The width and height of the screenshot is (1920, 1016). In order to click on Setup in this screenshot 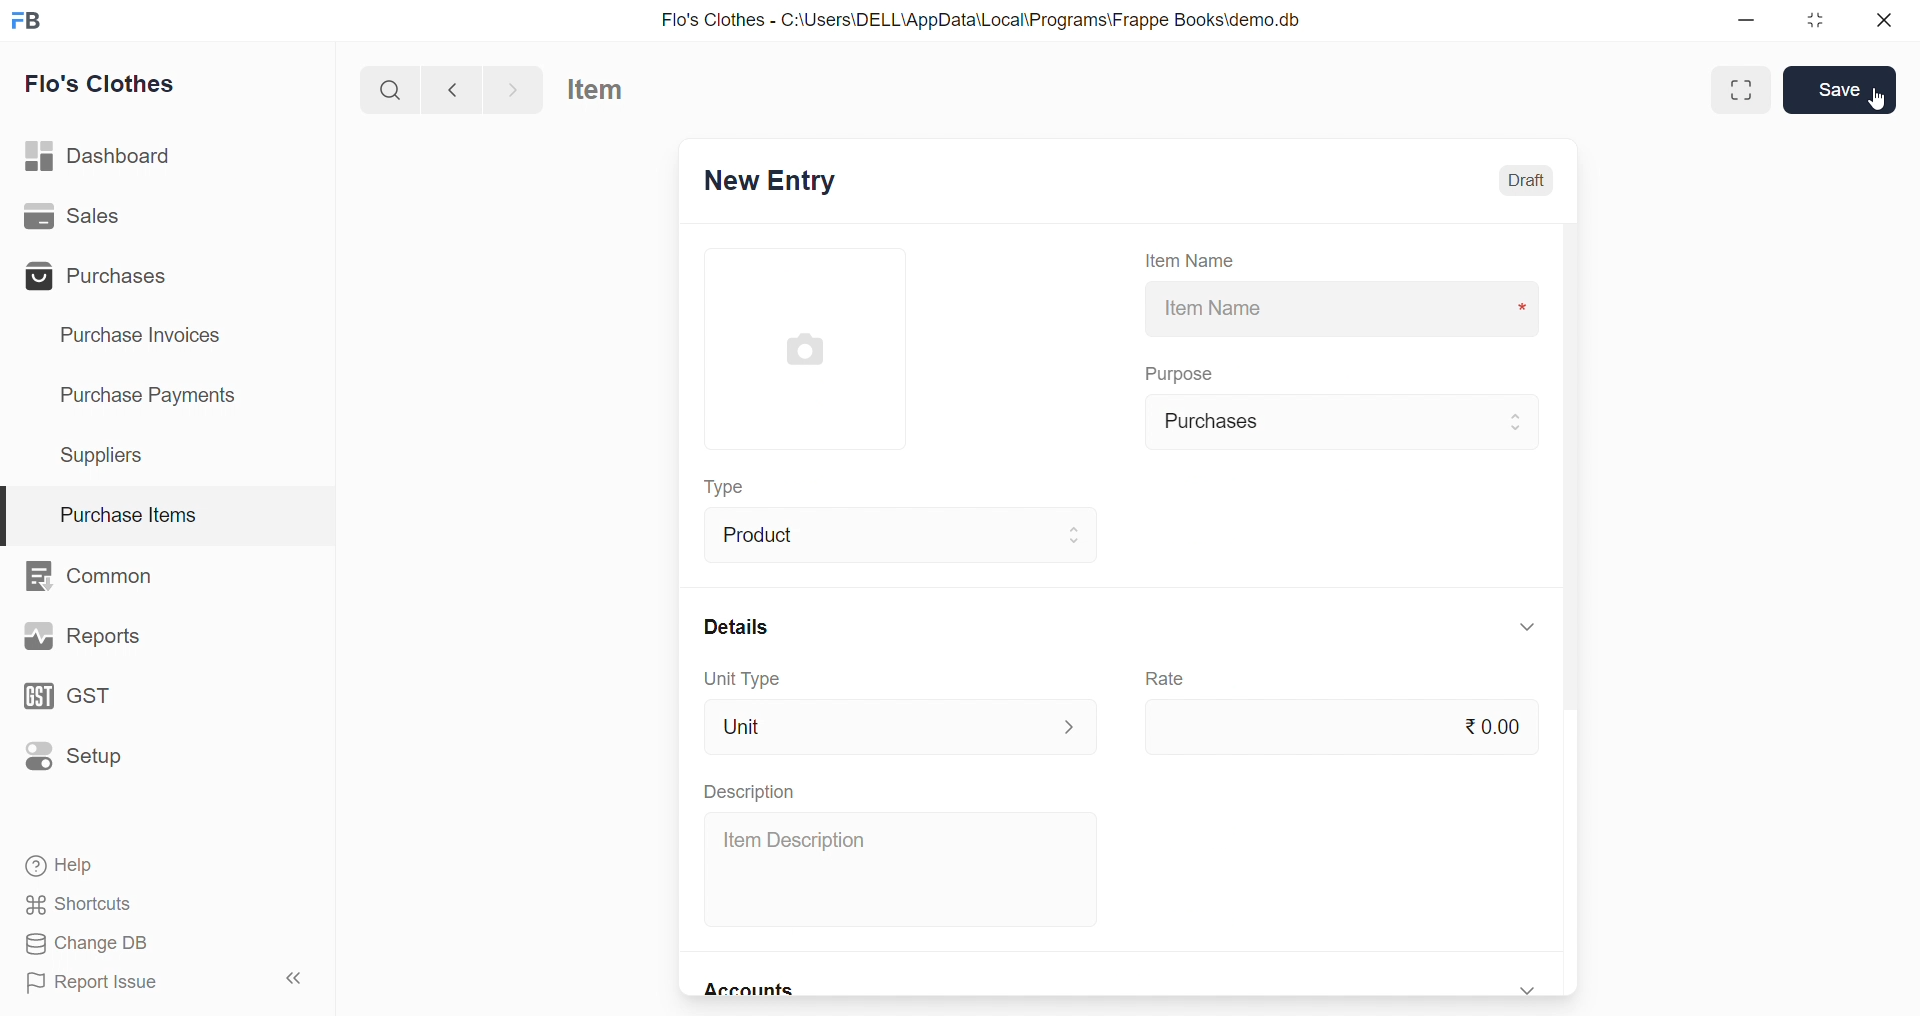, I will do `click(88, 759)`.